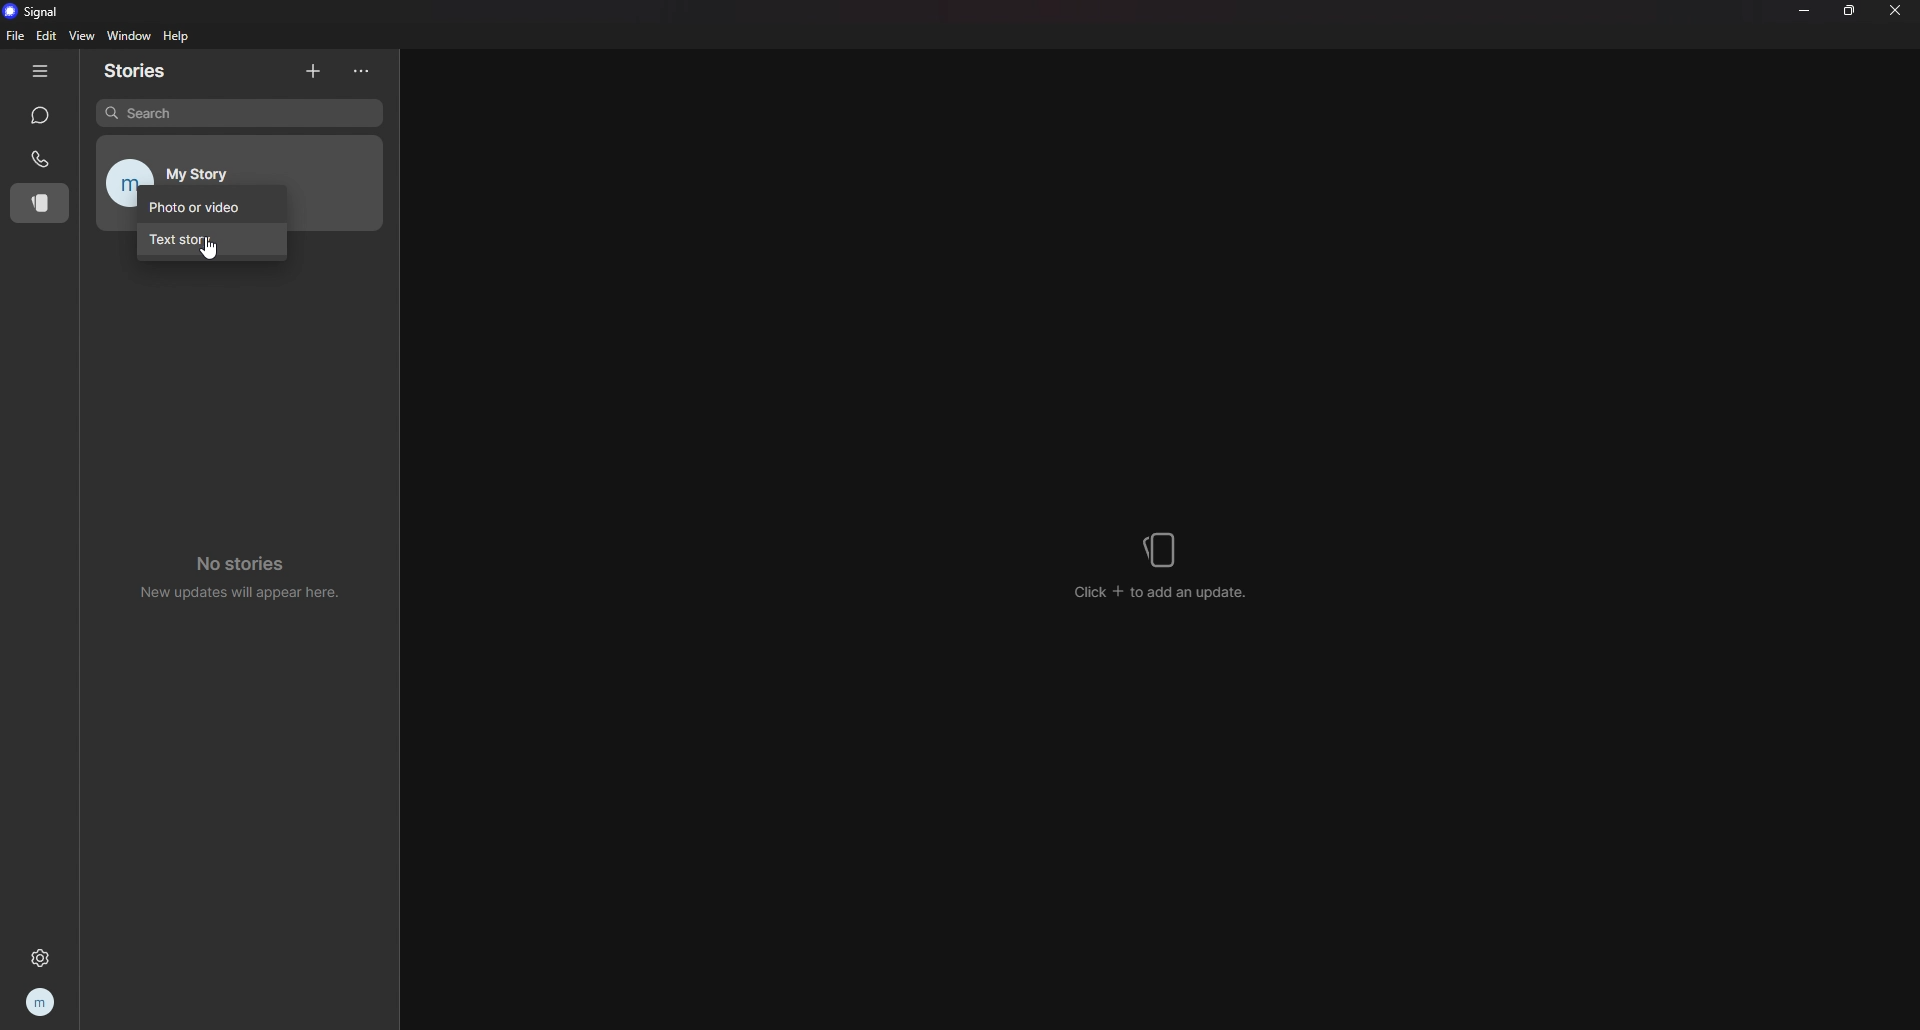  I want to click on story, so click(37, 204).